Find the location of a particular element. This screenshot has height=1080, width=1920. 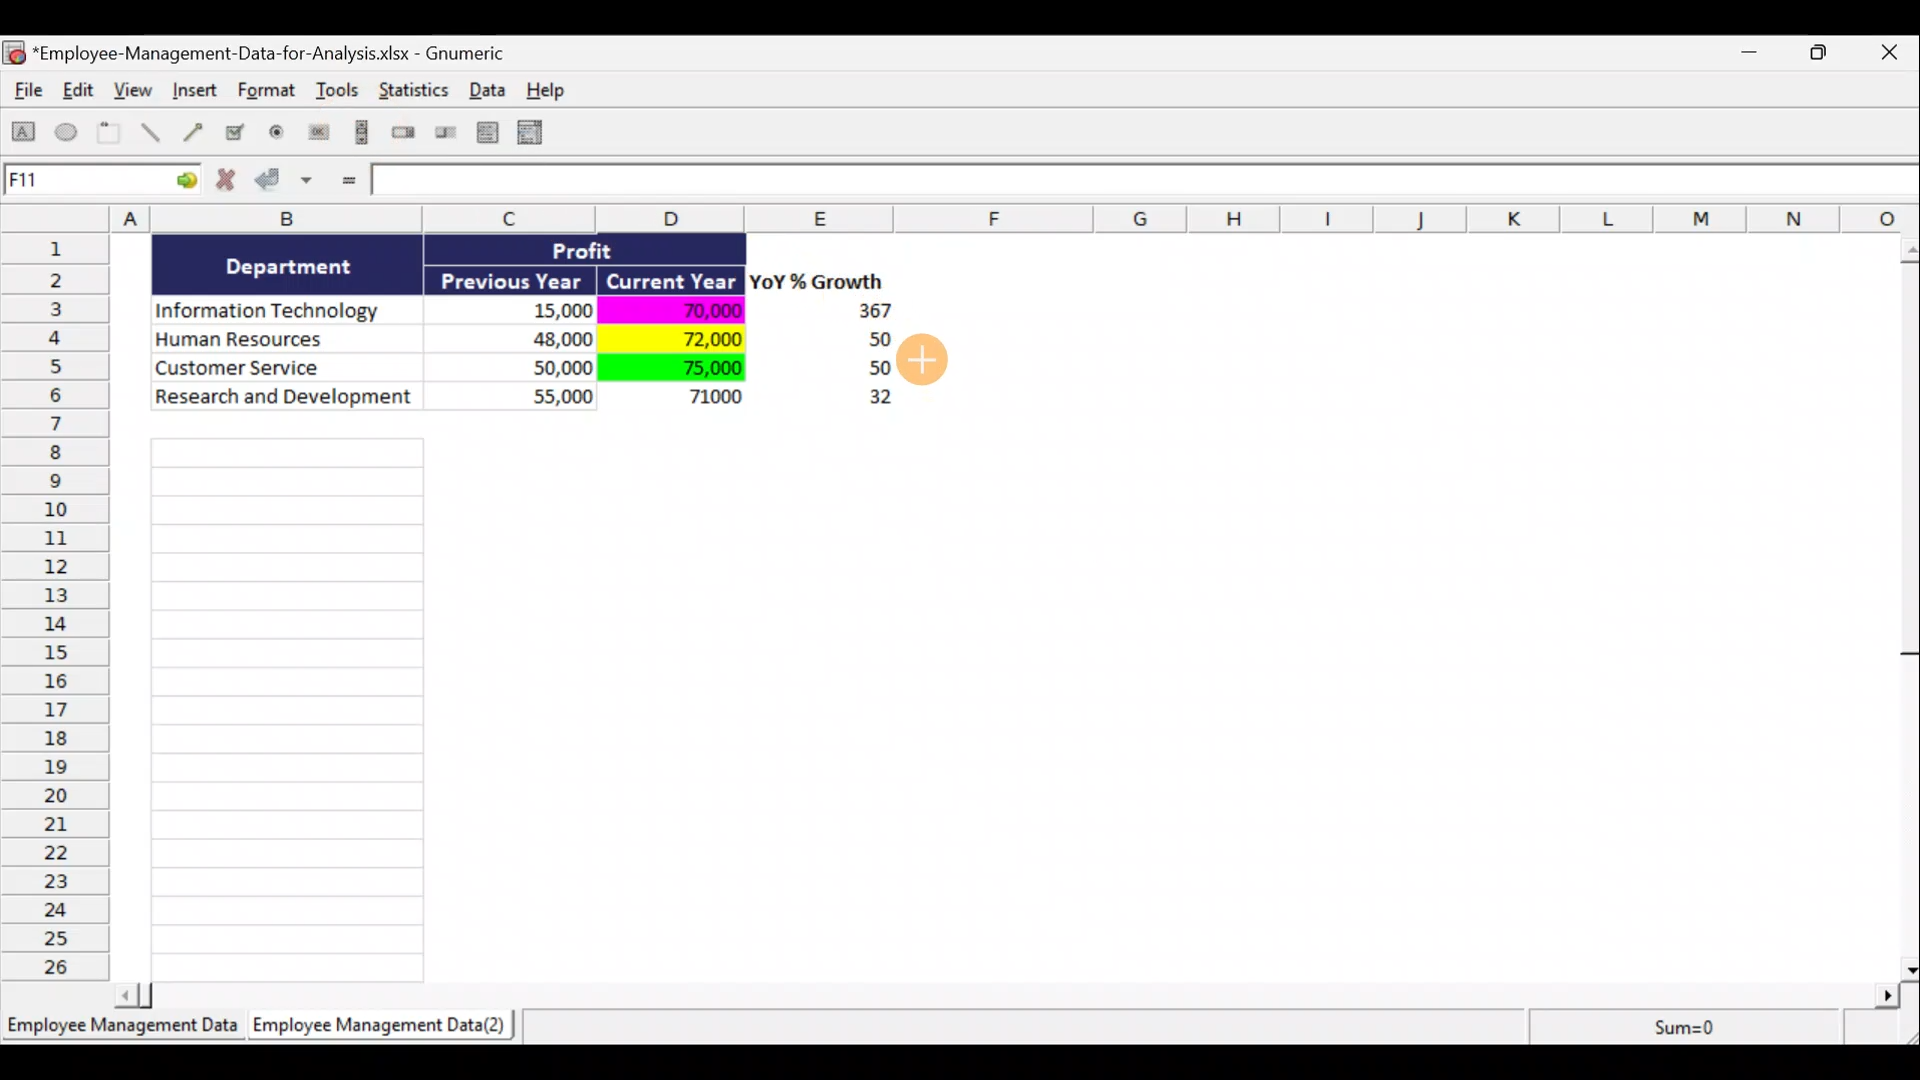

Document name is located at coordinates (265, 55).